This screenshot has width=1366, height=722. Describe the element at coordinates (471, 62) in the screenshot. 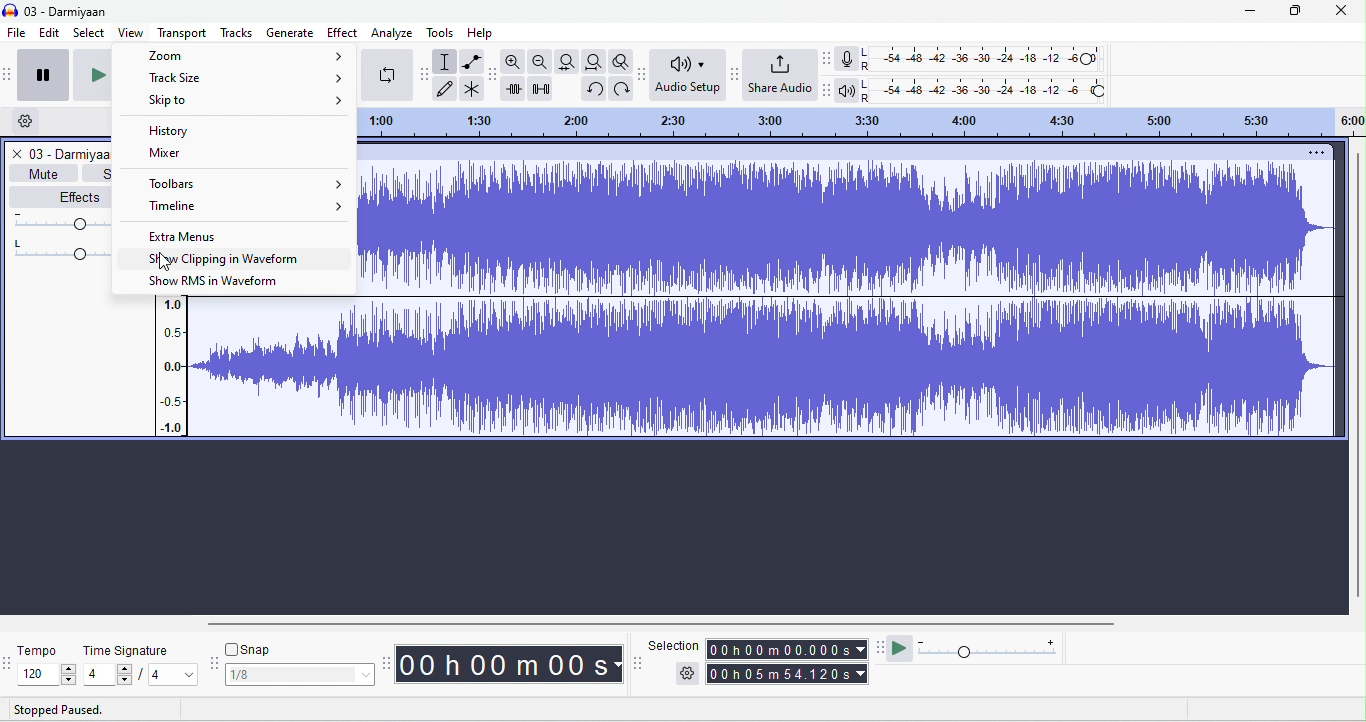

I see `envelop` at that location.